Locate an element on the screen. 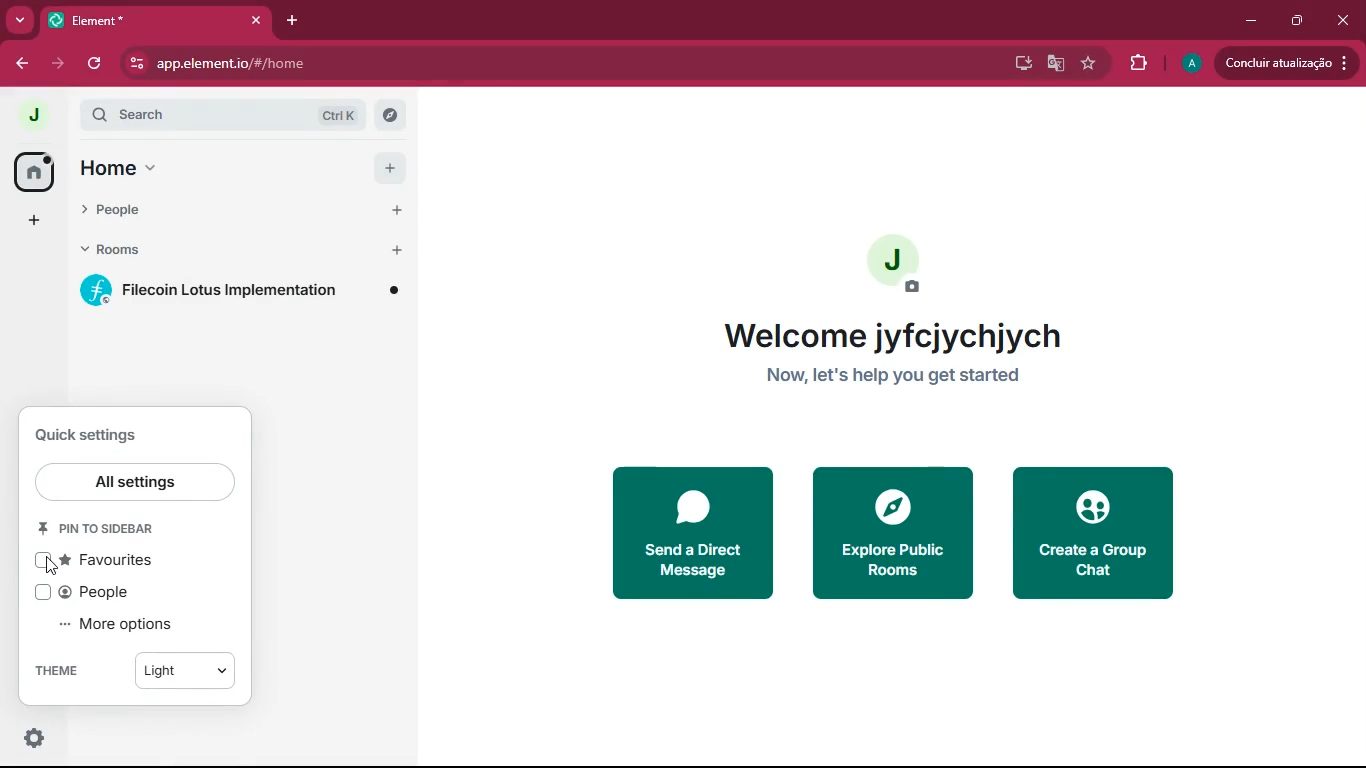 Image resolution: width=1366 pixels, height=768 pixels. google translate is located at coordinates (1052, 64).